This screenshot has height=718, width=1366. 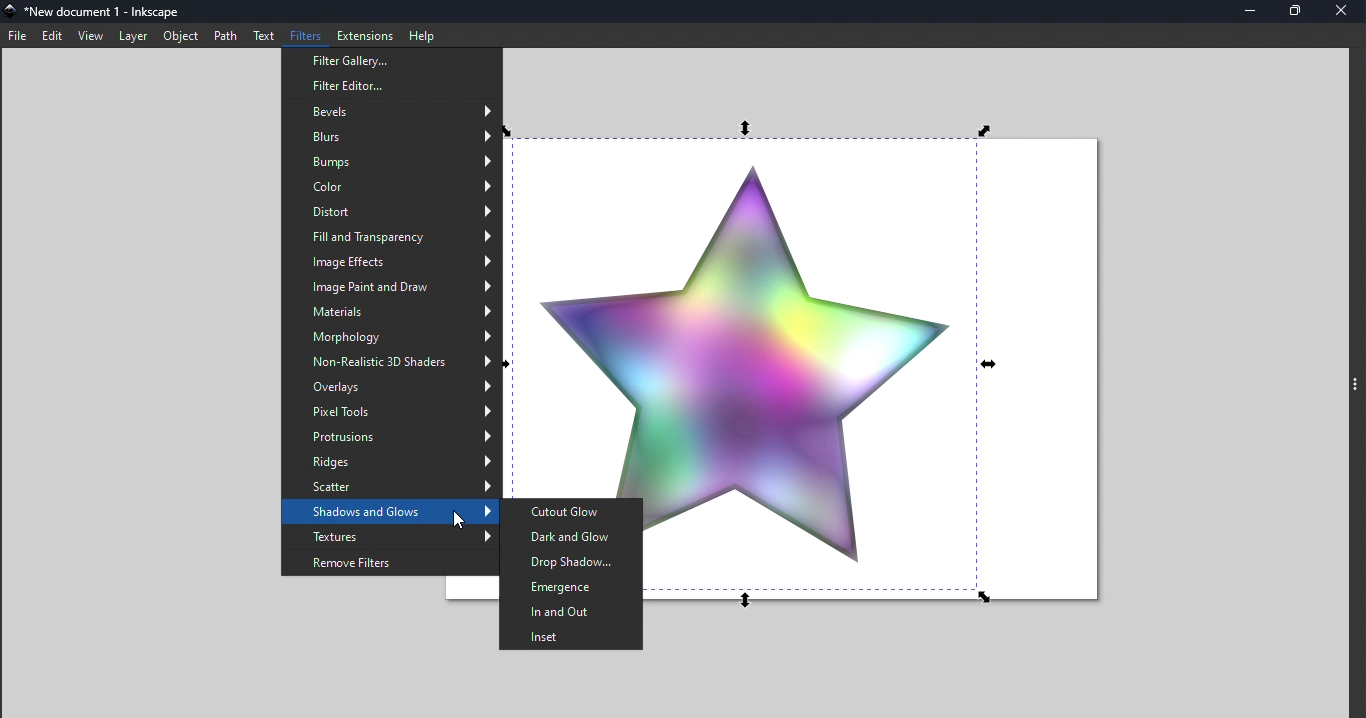 What do you see at coordinates (390, 185) in the screenshot?
I see `Color ` at bounding box center [390, 185].